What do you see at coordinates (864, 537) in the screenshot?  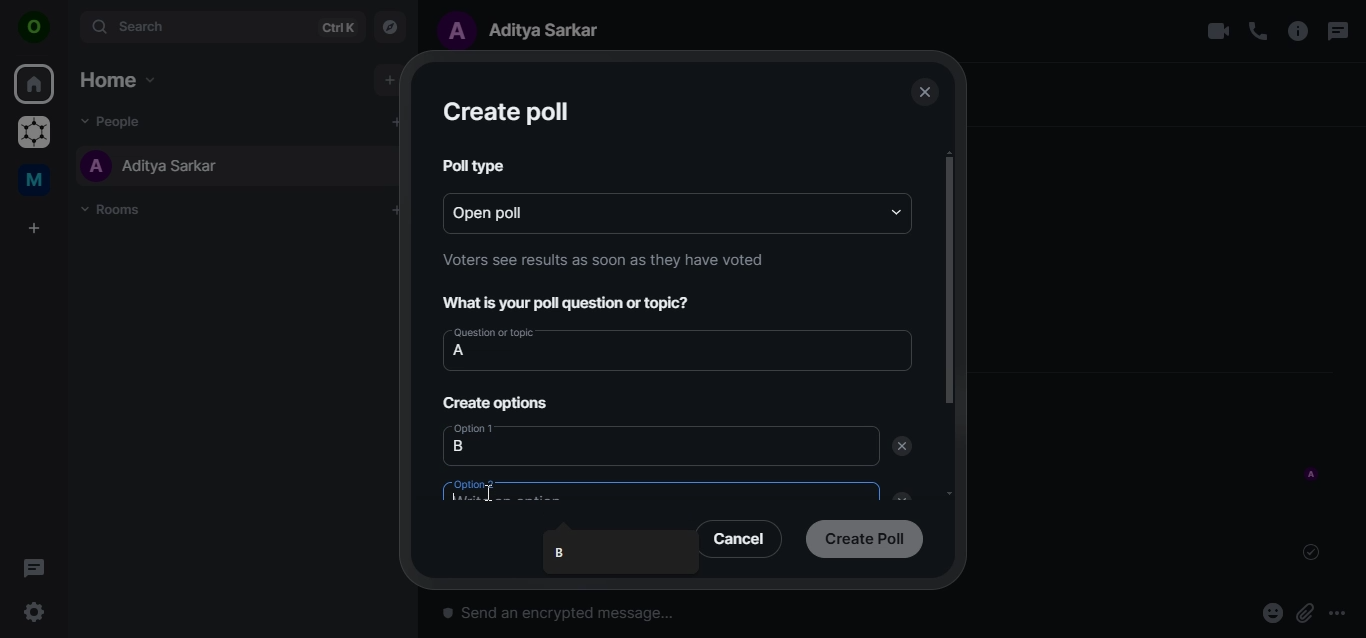 I see `create poll` at bounding box center [864, 537].